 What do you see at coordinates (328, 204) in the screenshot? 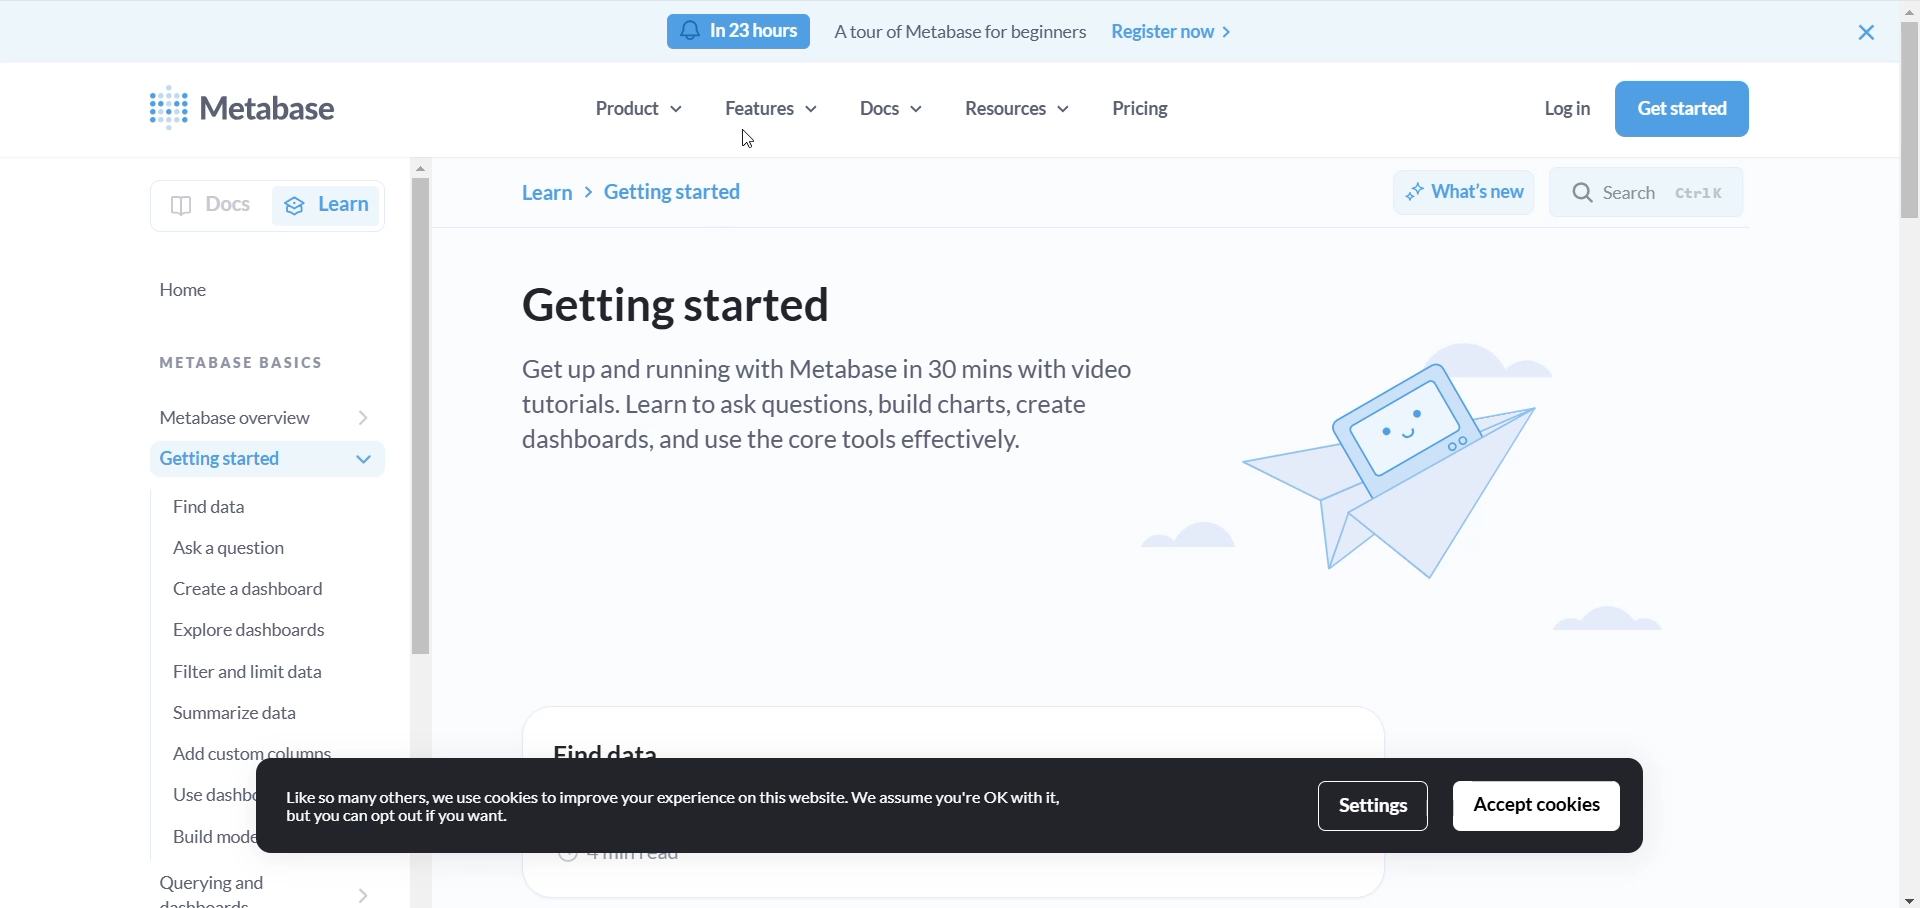
I see `learn` at bounding box center [328, 204].